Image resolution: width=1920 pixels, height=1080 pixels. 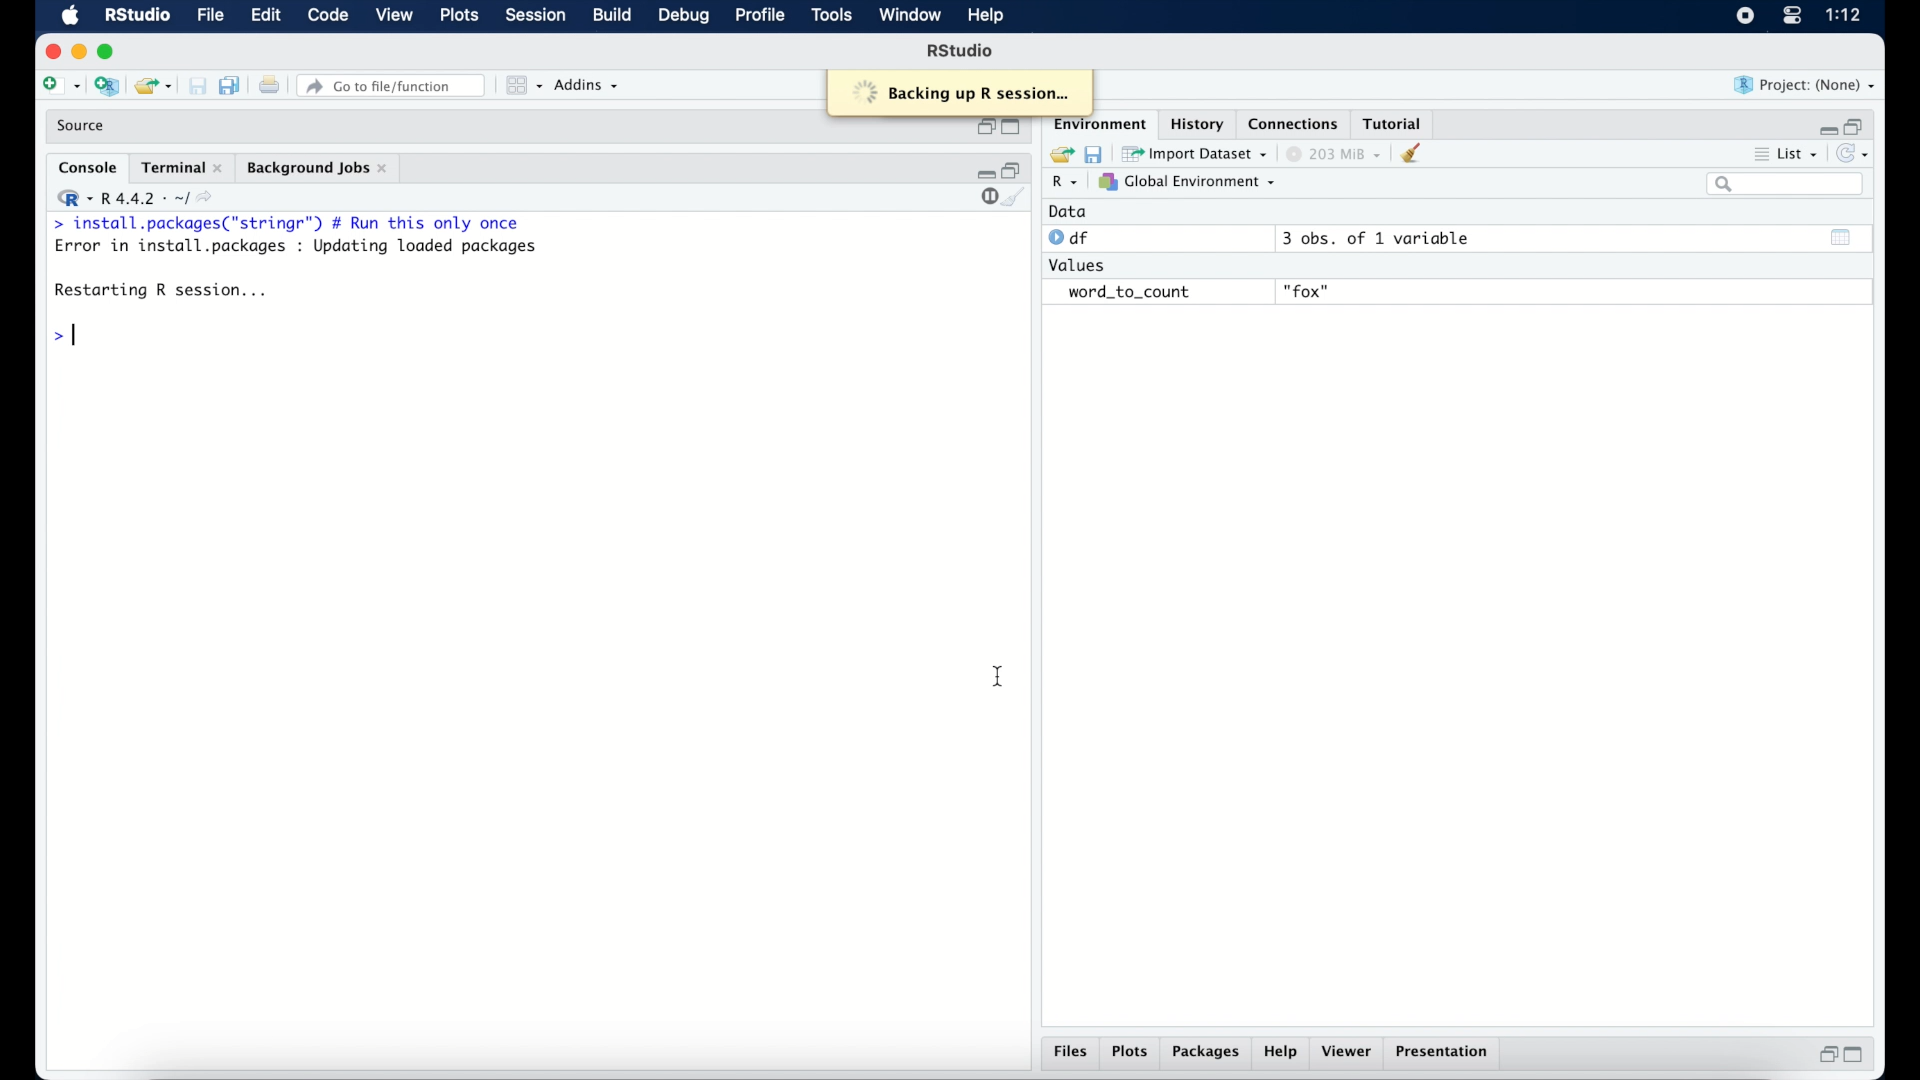 What do you see at coordinates (1445, 1054) in the screenshot?
I see `presentation` at bounding box center [1445, 1054].